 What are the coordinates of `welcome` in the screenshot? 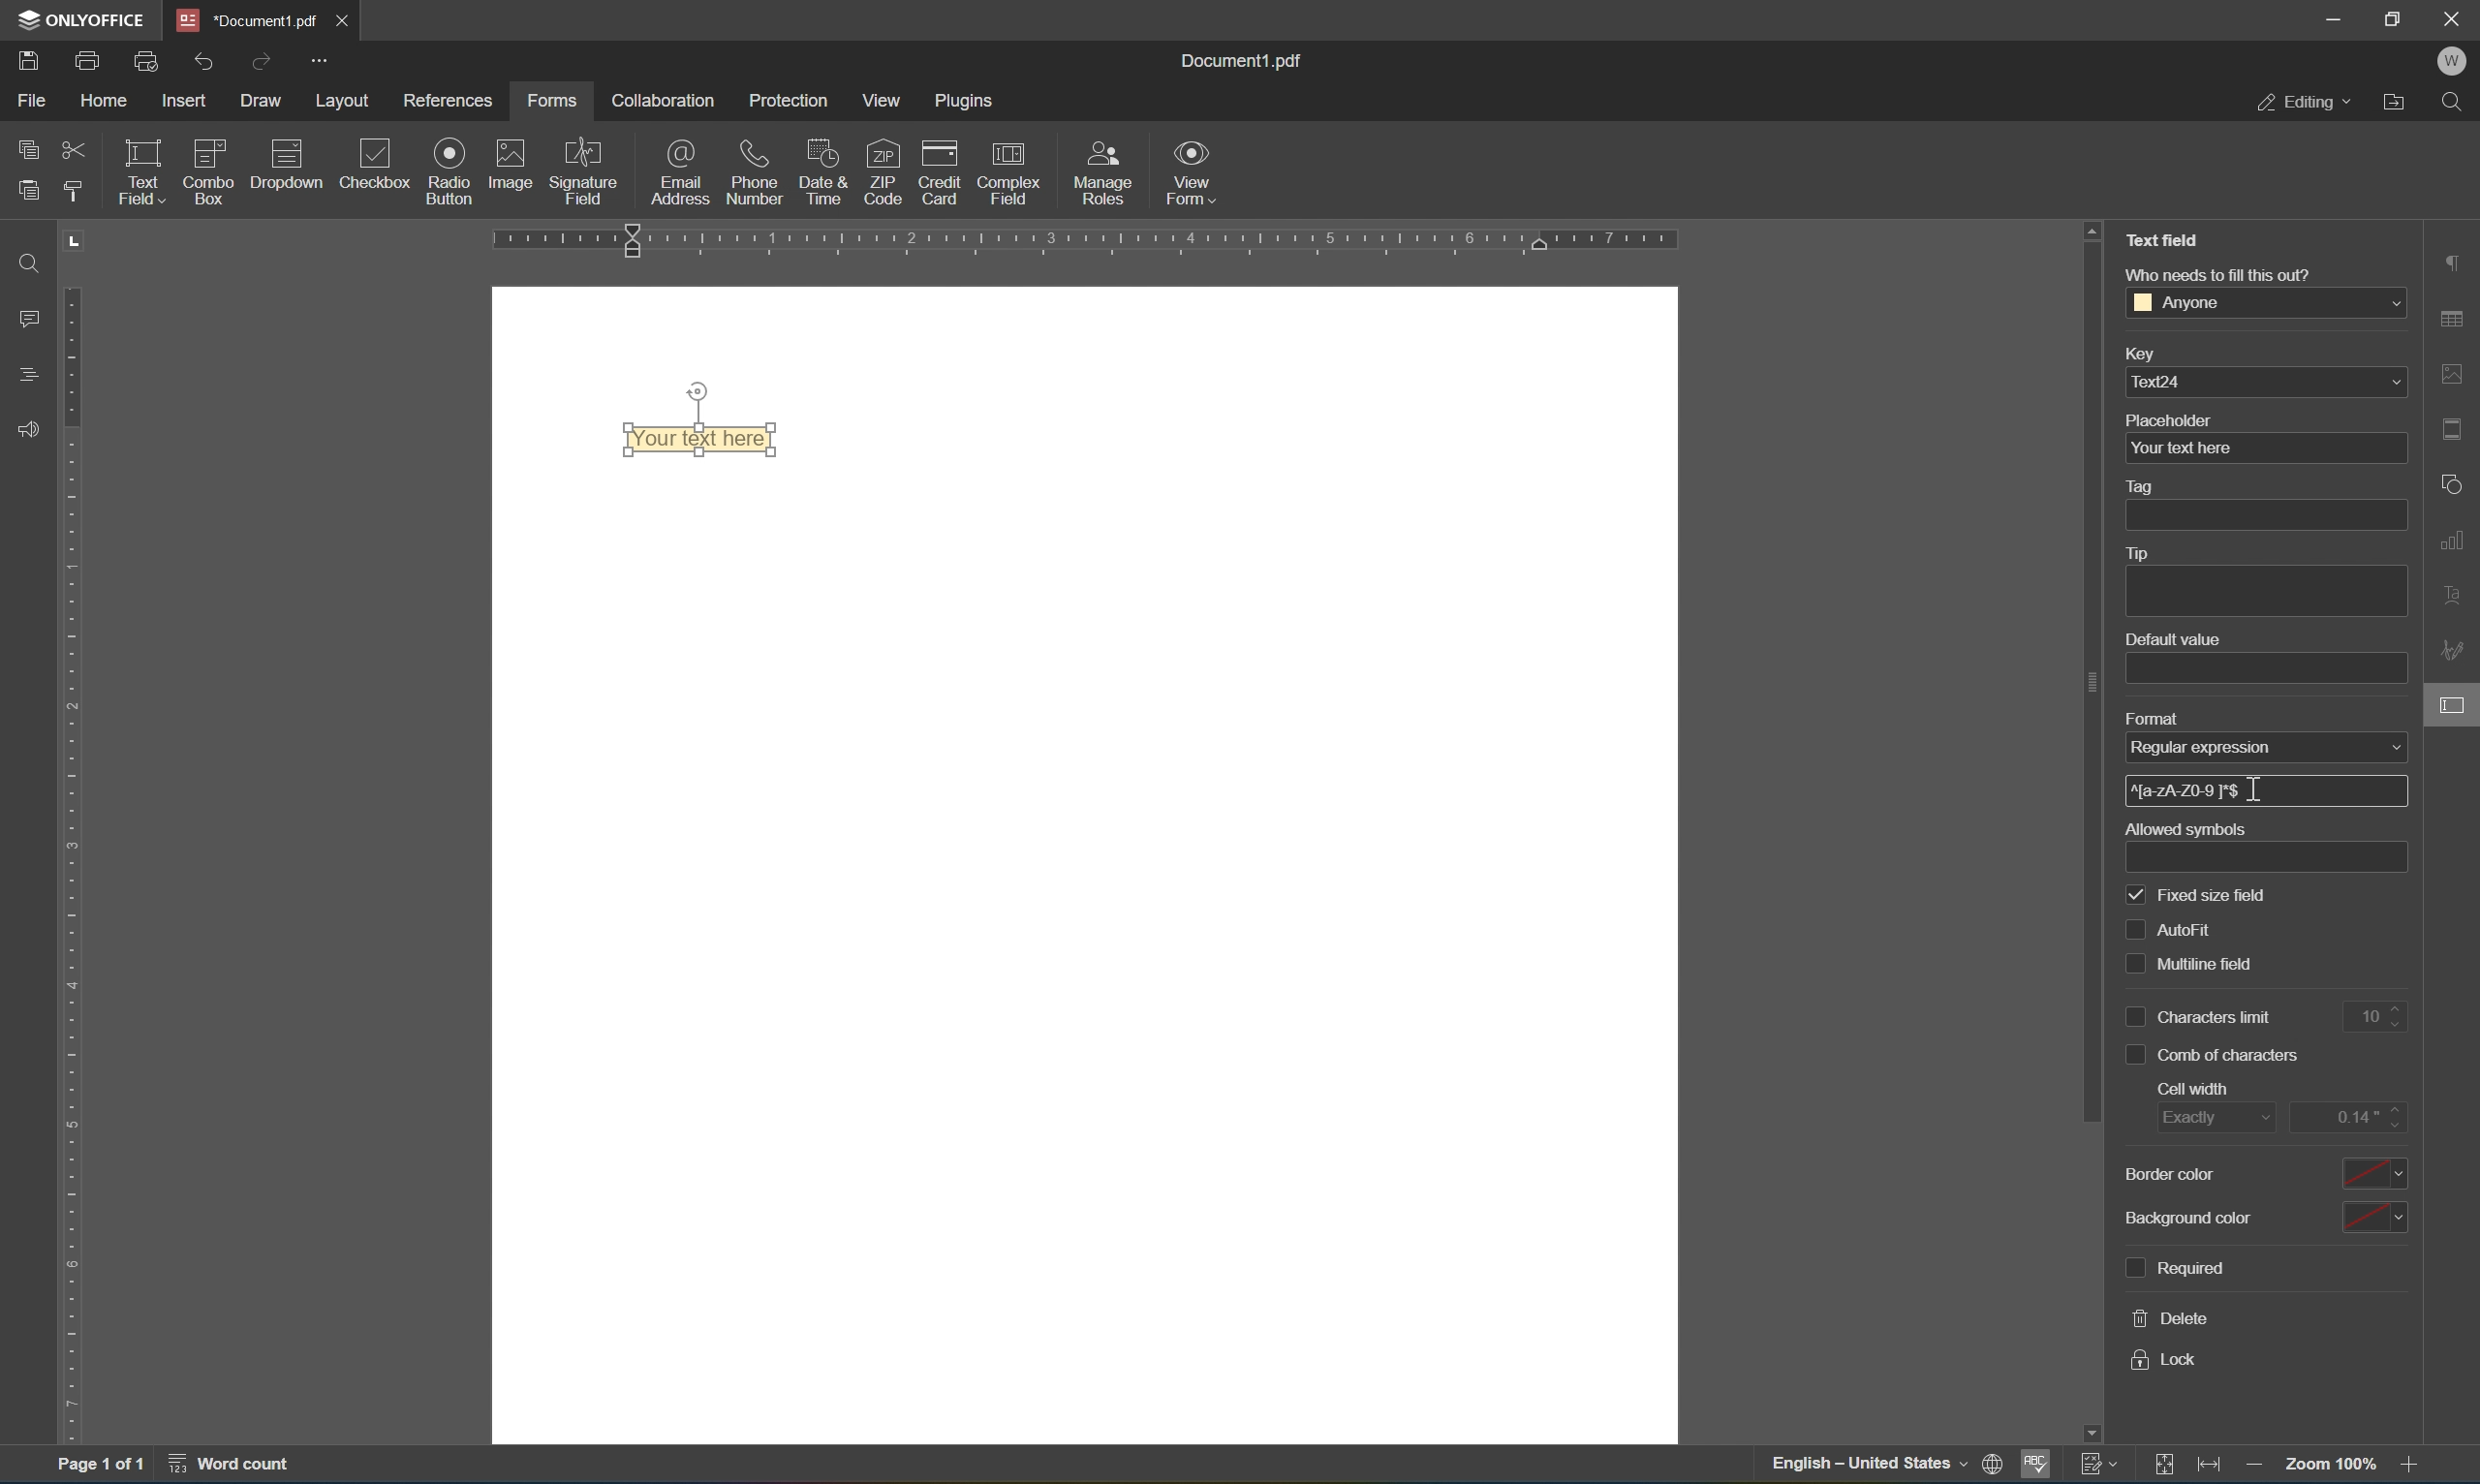 It's located at (2451, 62).